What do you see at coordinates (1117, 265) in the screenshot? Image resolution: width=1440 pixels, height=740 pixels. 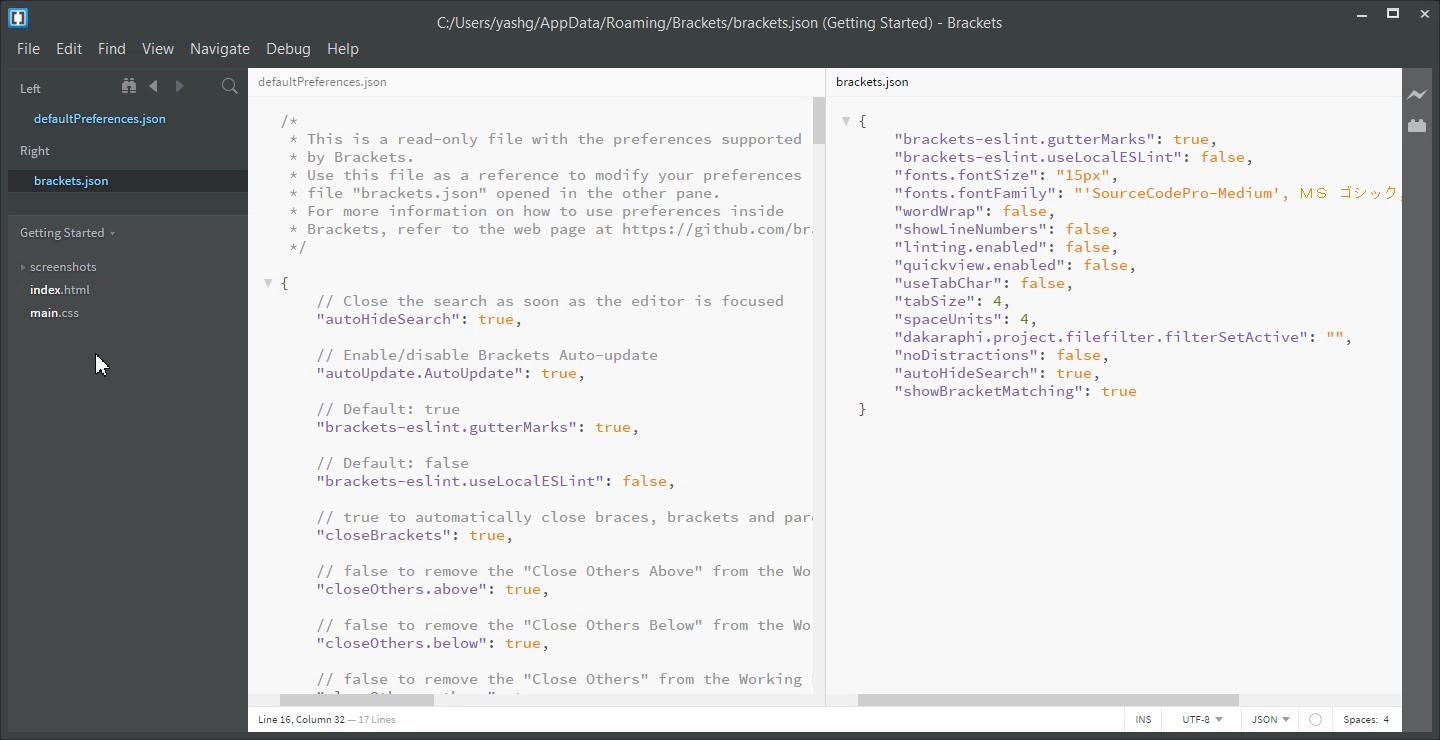 I see `{"brackets-eslint.gutterMarks": true,"brackets-eslint.uselocalESLint": false,"fonts. fontSize": "15px","fonts. fontFamily": "'SourceCodePro-Medium', MS J:"wordWrap": false,"show ineNumbers": false,"linting.enabled": false,"quickview.enabled": false,"useTabChar": false,"tabSize": 4,"spaceUnits": 4,"dakaraphi.project. filefilter.filterSetActive": "","noDistractions": false,"autoHideSearch”: true,nshowBracketMatching": true }` at bounding box center [1117, 265].